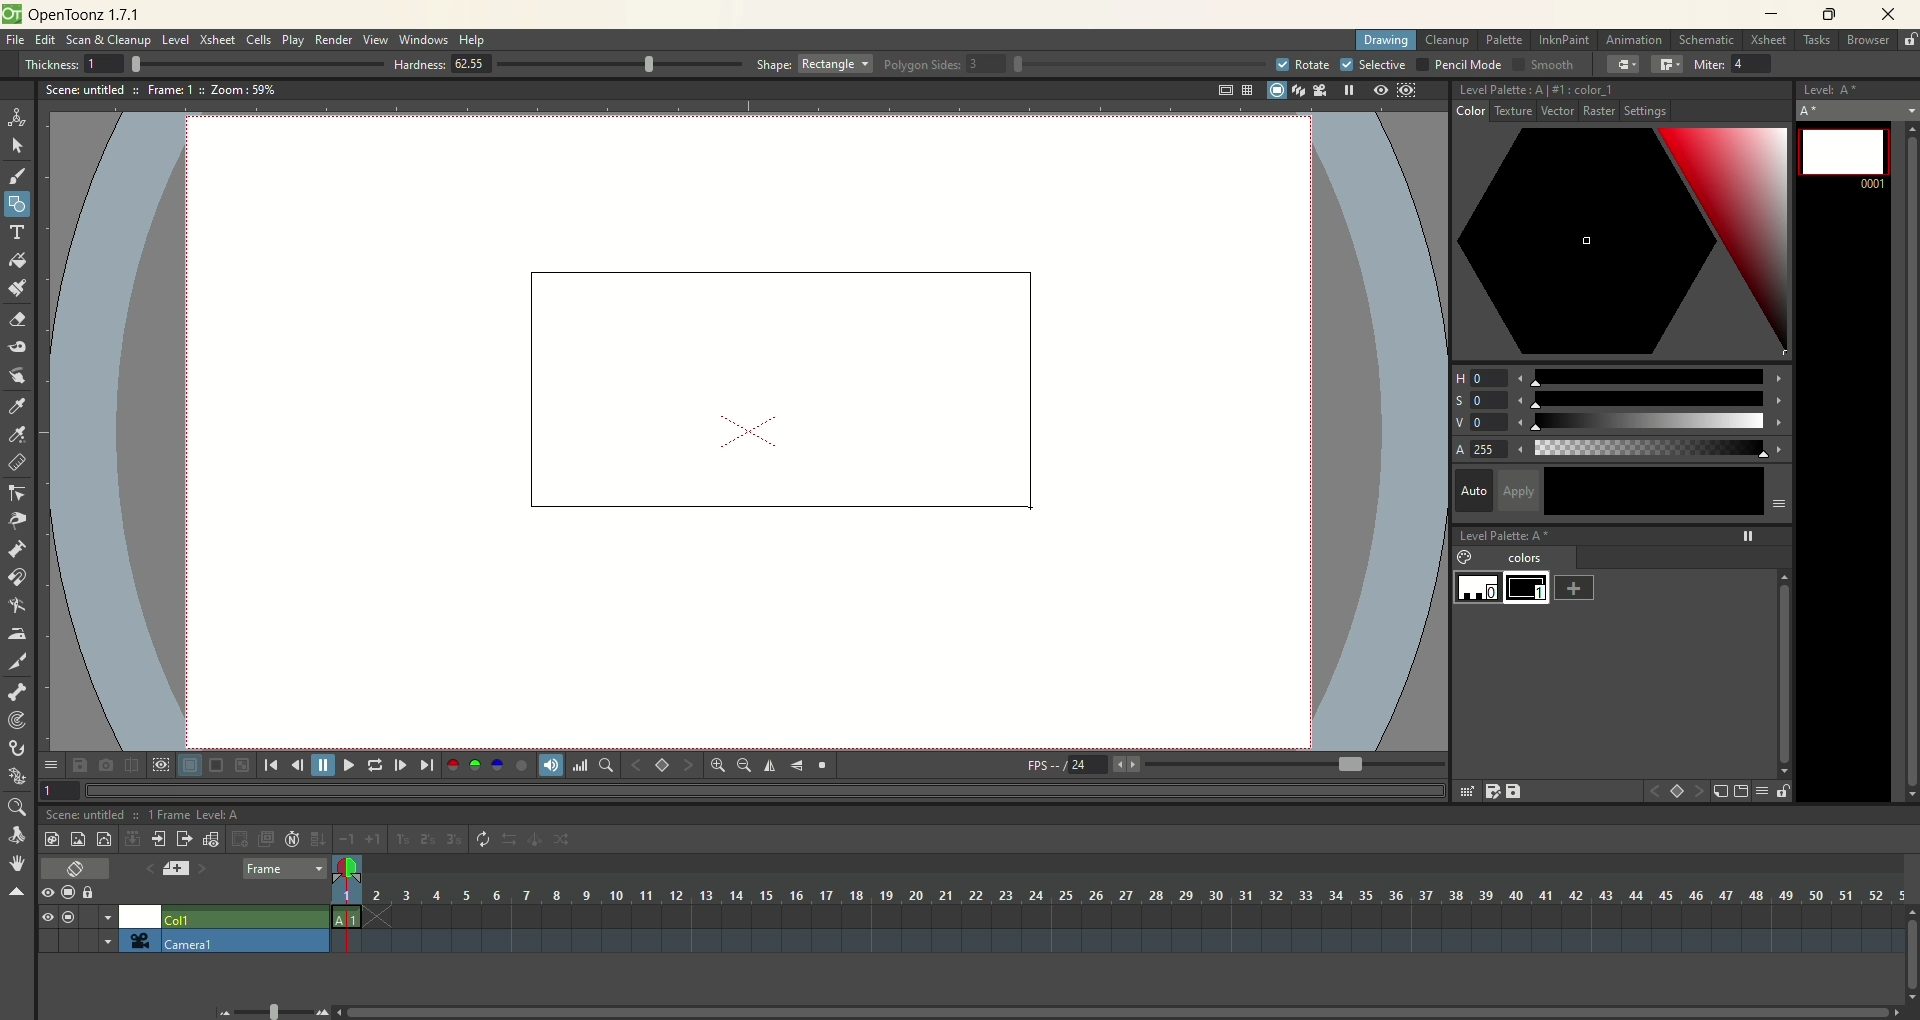 The width and height of the screenshot is (1920, 1020). What do you see at coordinates (175, 868) in the screenshot?
I see `add new memo` at bounding box center [175, 868].